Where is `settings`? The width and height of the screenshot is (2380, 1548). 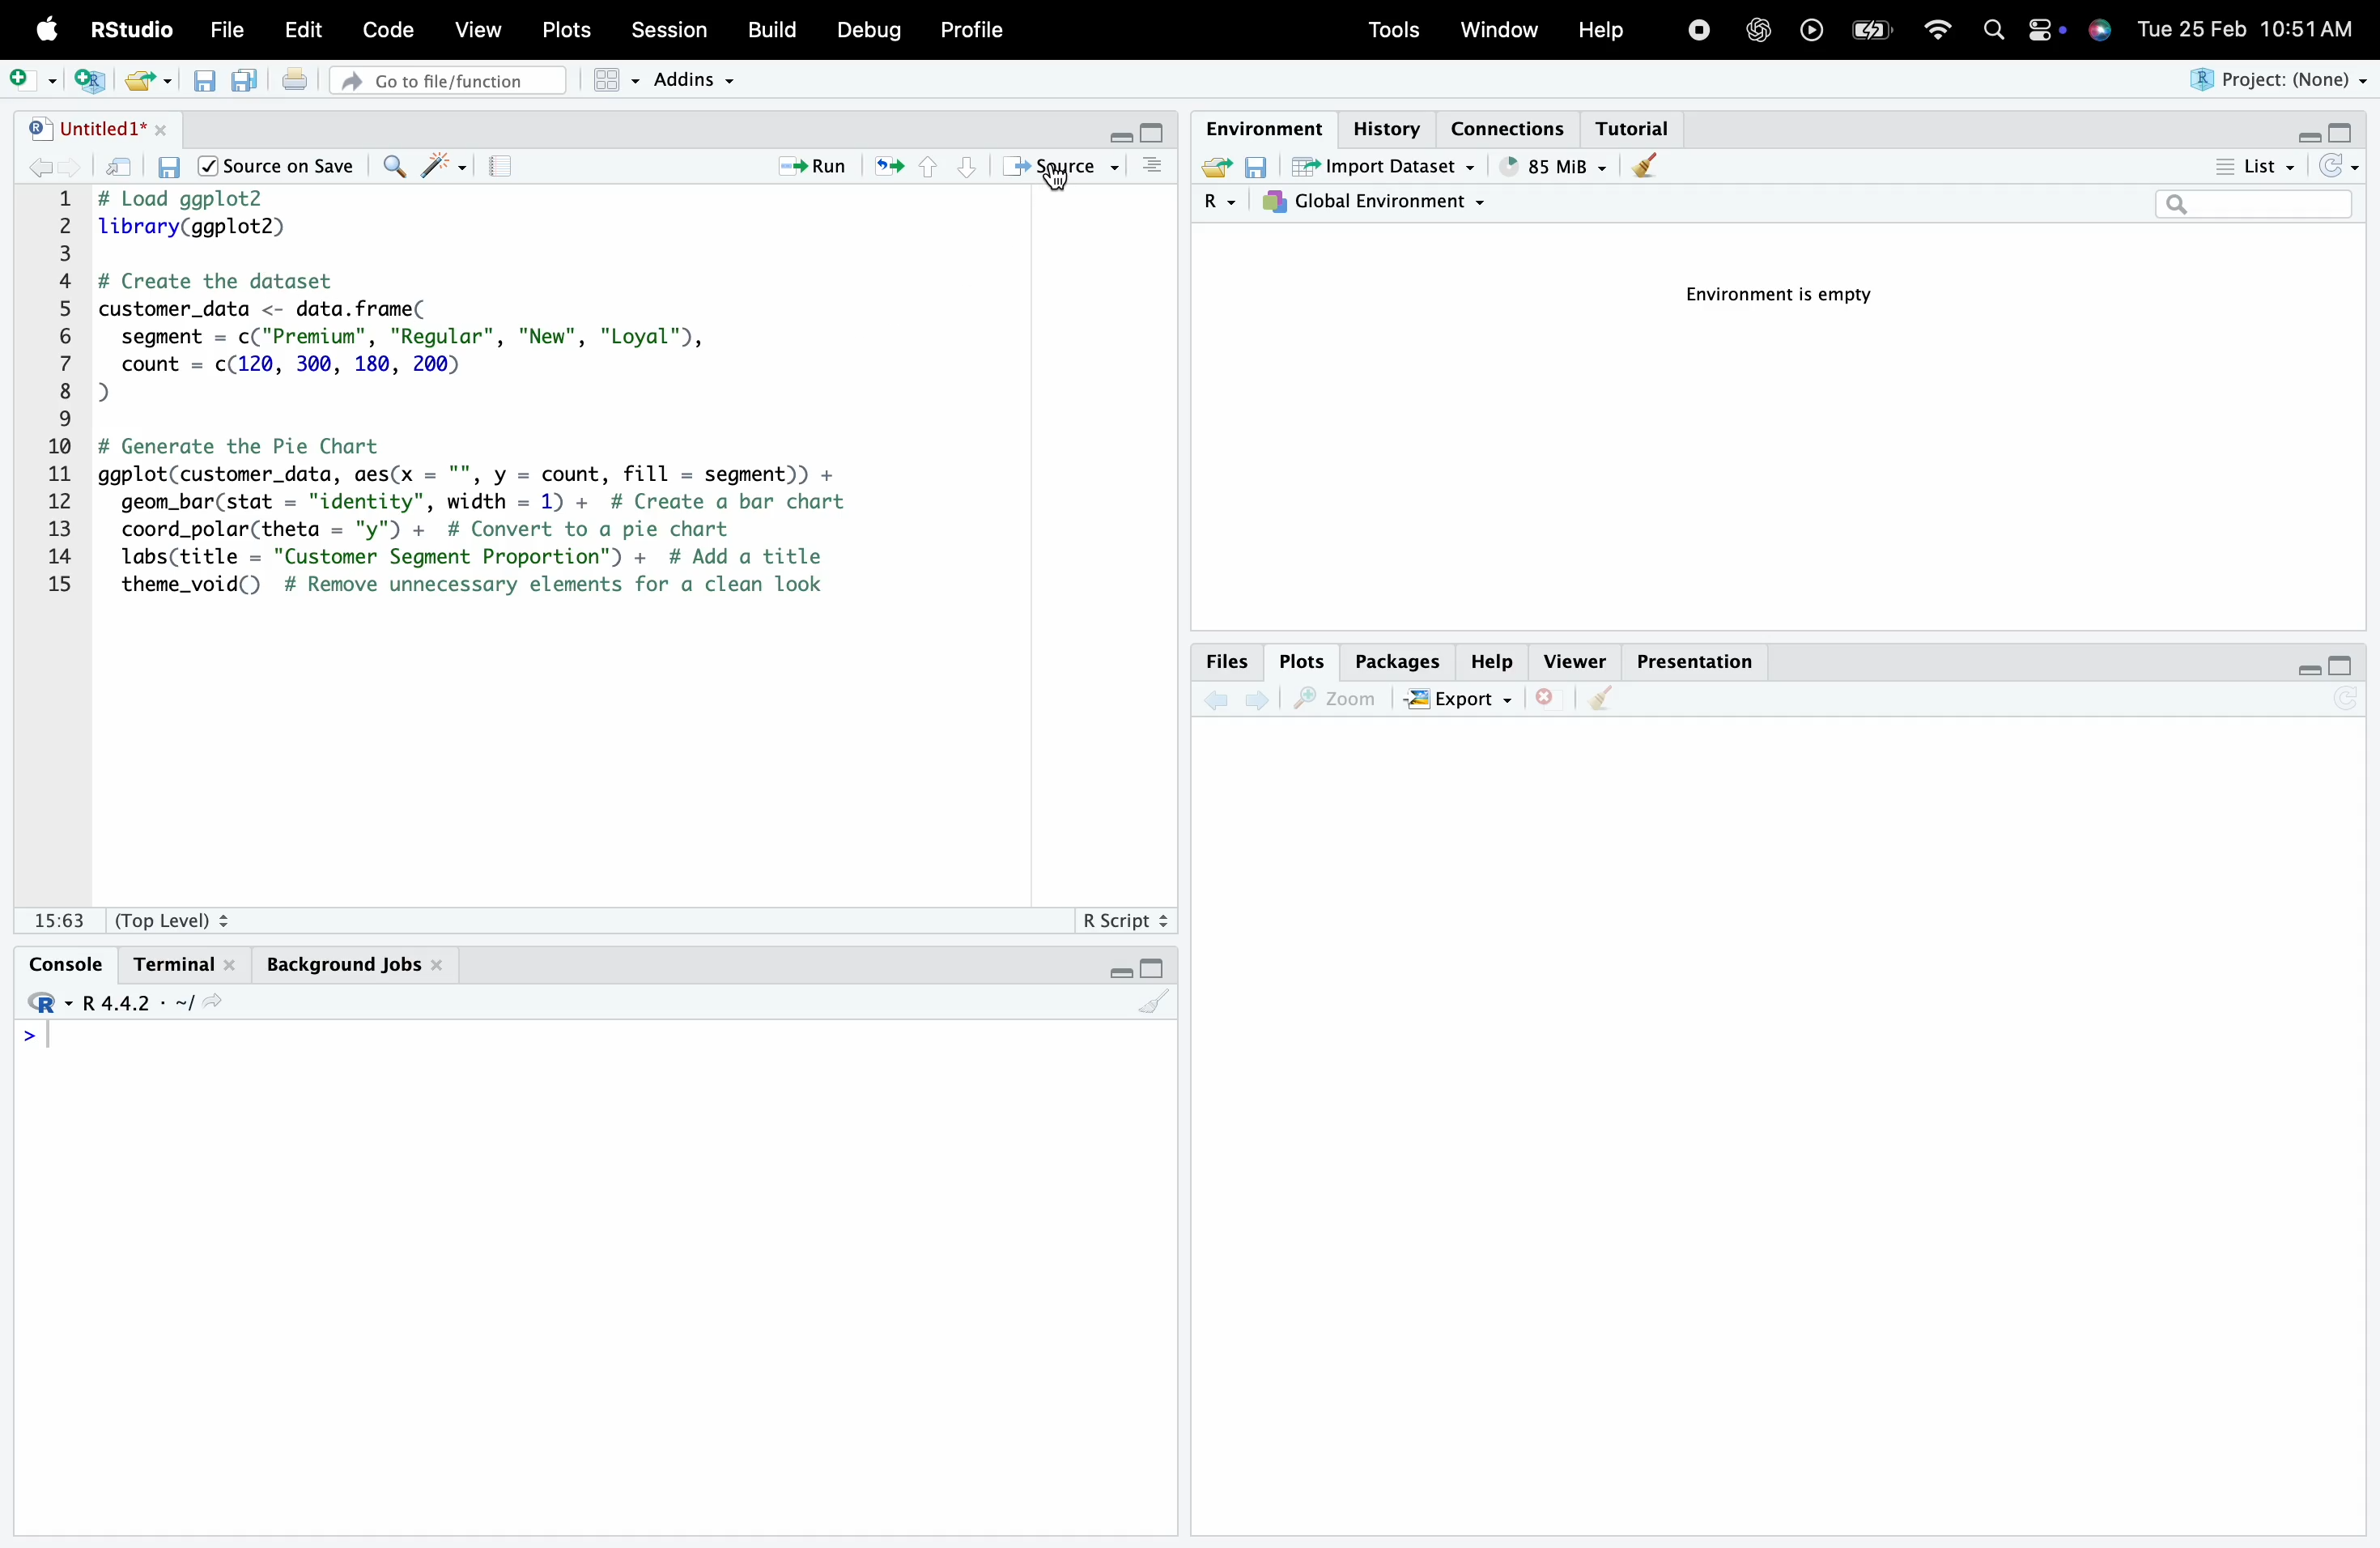 settings is located at coordinates (2044, 33).